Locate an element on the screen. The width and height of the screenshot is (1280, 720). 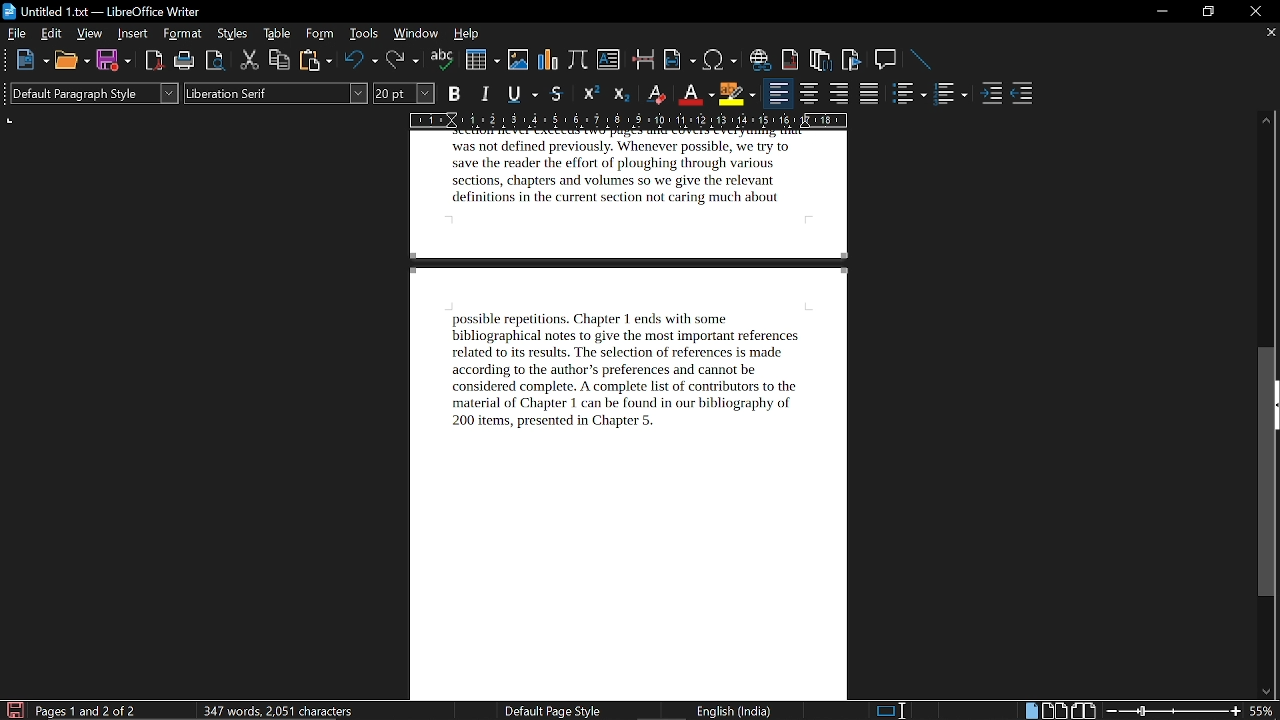
paste is located at coordinates (315, 61).